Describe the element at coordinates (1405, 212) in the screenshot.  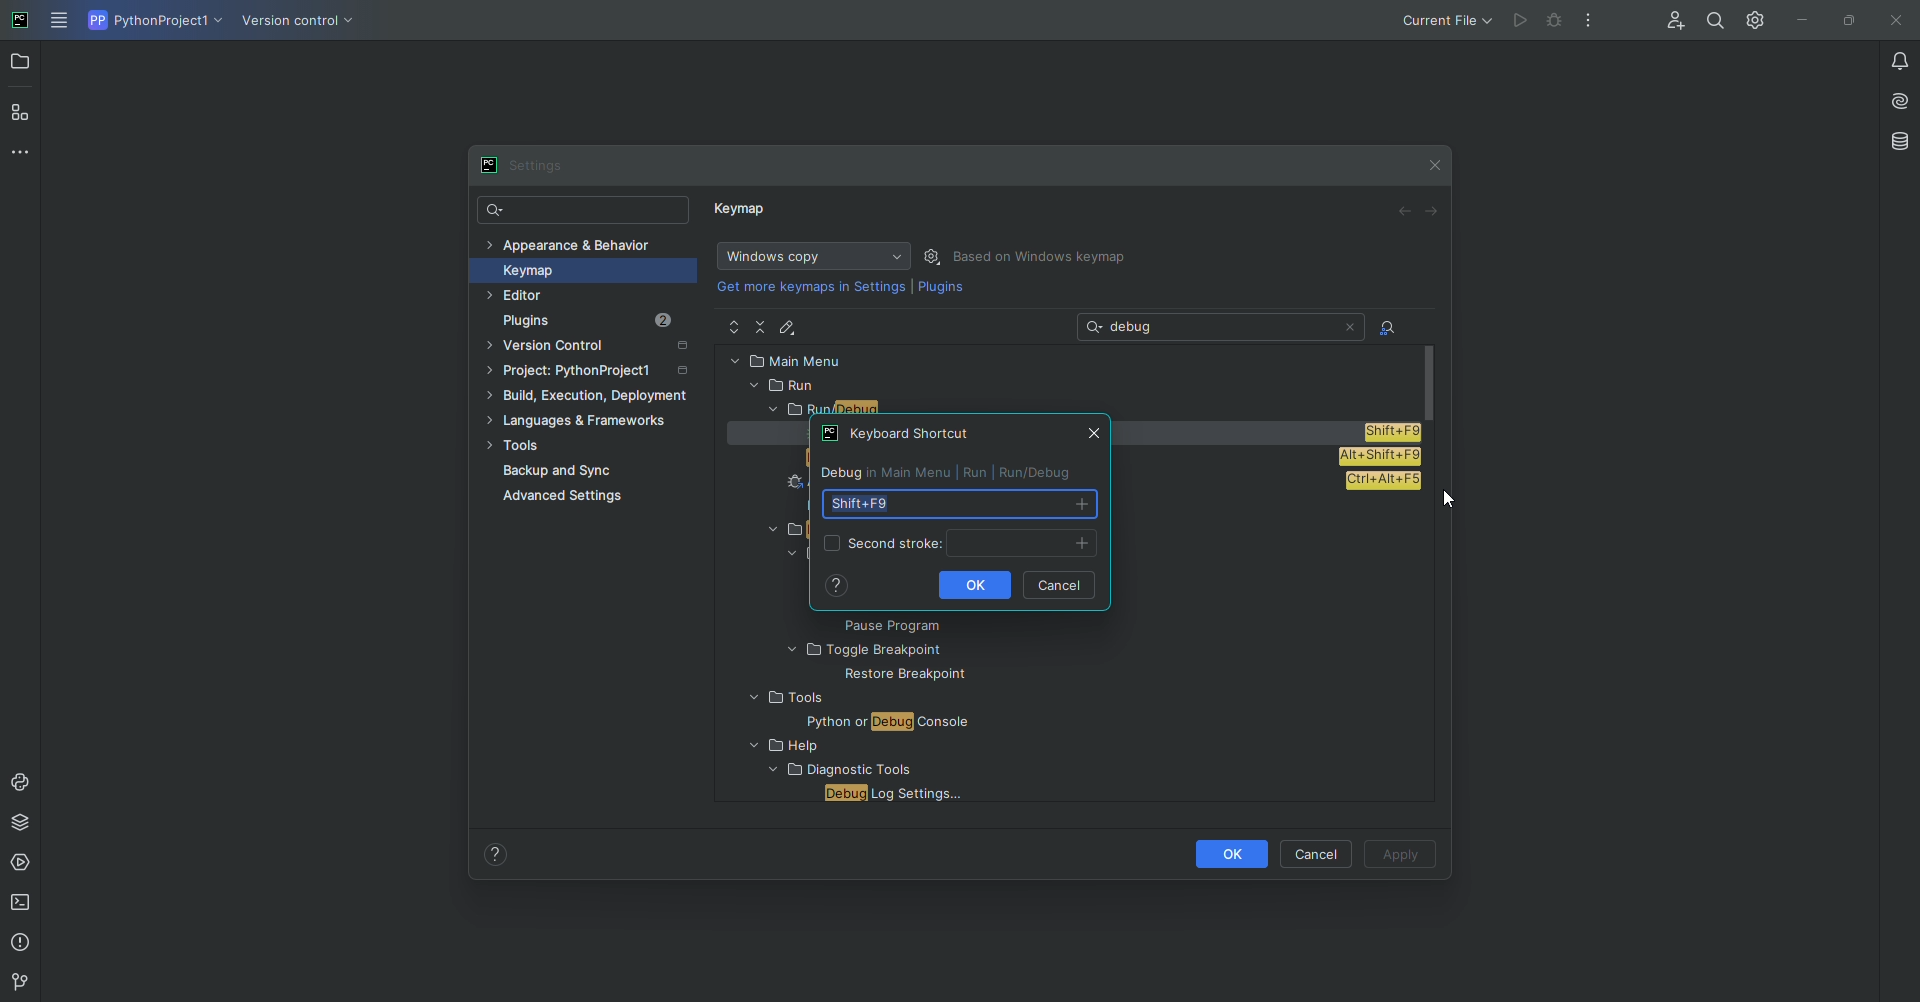
I see `Back` at that location.